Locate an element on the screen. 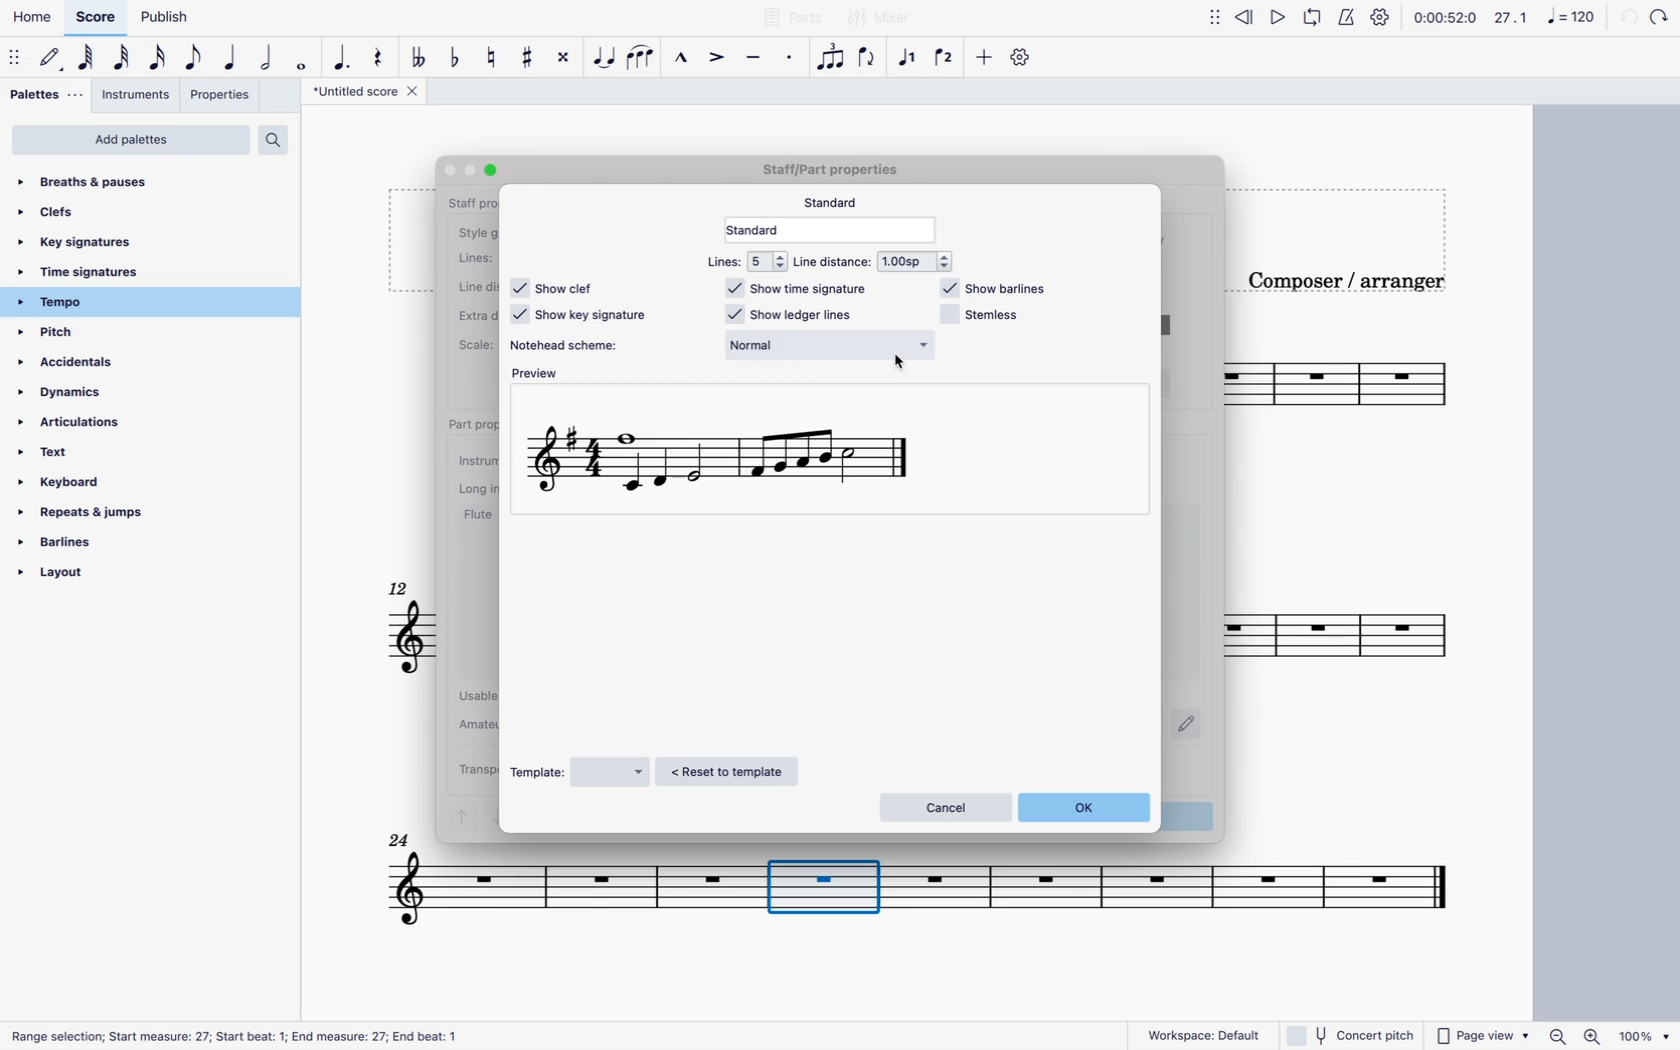  32nd note is located at coordinates (123, 59).